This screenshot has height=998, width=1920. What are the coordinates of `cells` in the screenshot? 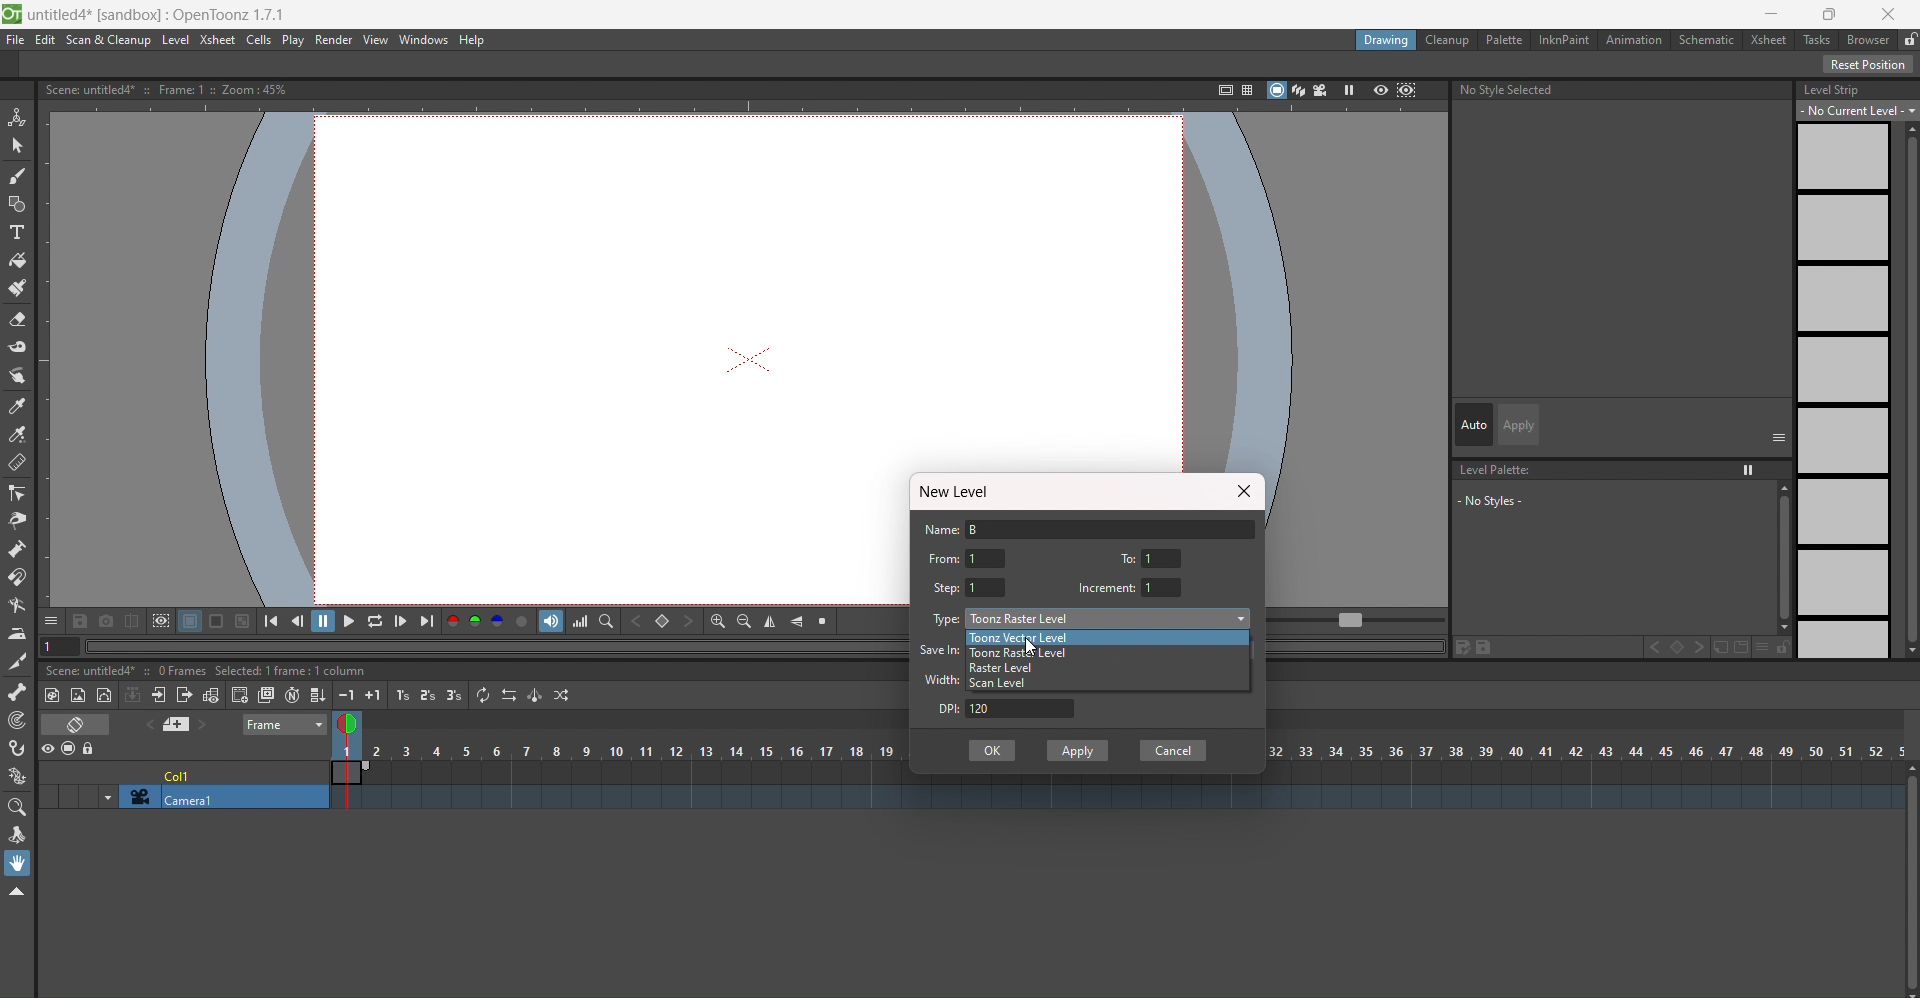 It's located at (261, 41).